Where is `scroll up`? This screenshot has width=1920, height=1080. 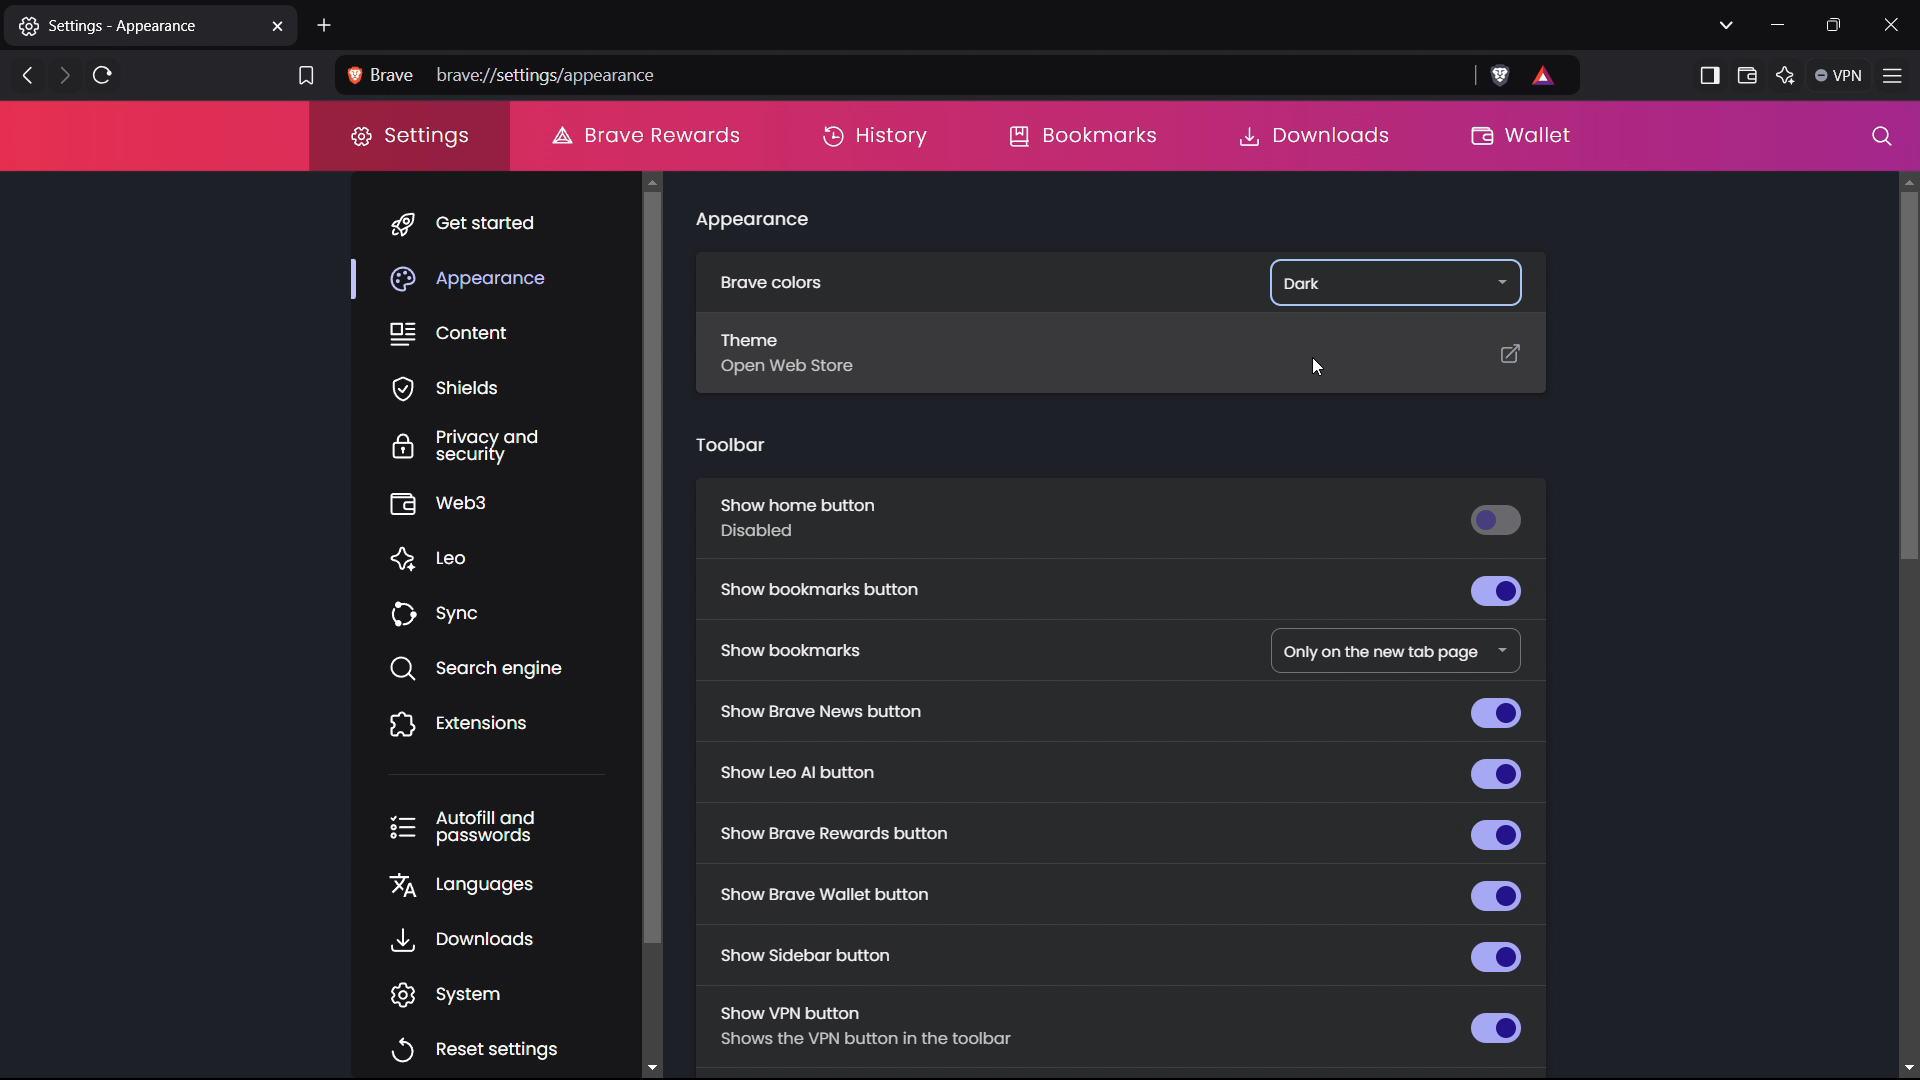
scroll up is located at coordinates (1907, 181).